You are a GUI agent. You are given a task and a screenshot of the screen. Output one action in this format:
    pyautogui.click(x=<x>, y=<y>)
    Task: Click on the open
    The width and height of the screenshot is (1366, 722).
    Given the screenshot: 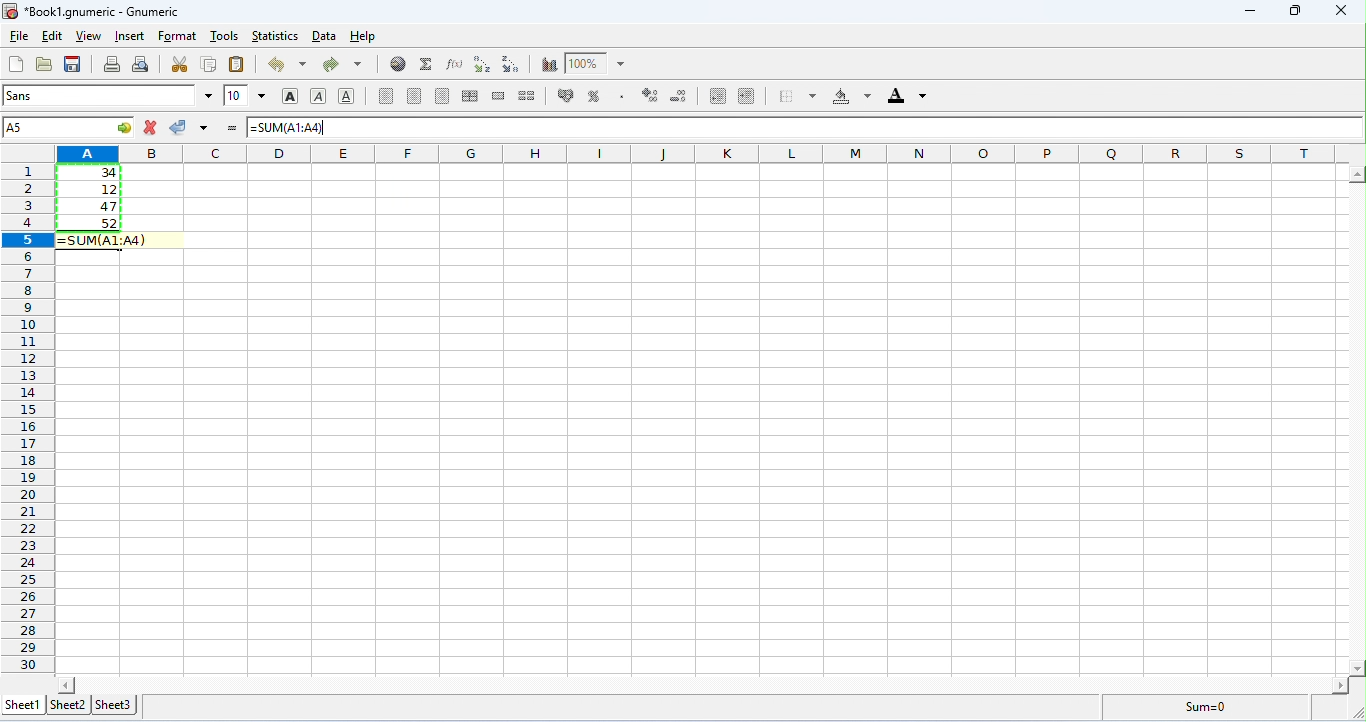 What is the action you would take?
    pyautogui.click(x=44, y=64)
    